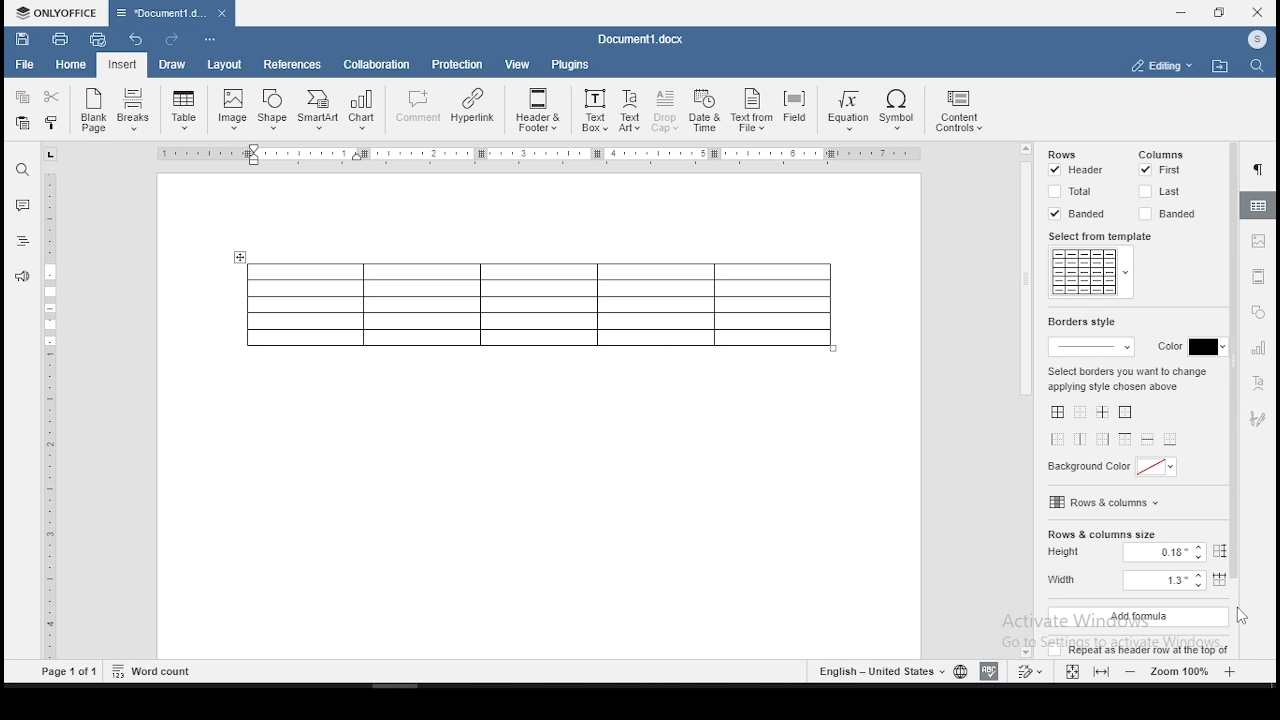 The width and height of the screenshot is (1280, 720). I want to click on scrollbar, so click(1026, 400).